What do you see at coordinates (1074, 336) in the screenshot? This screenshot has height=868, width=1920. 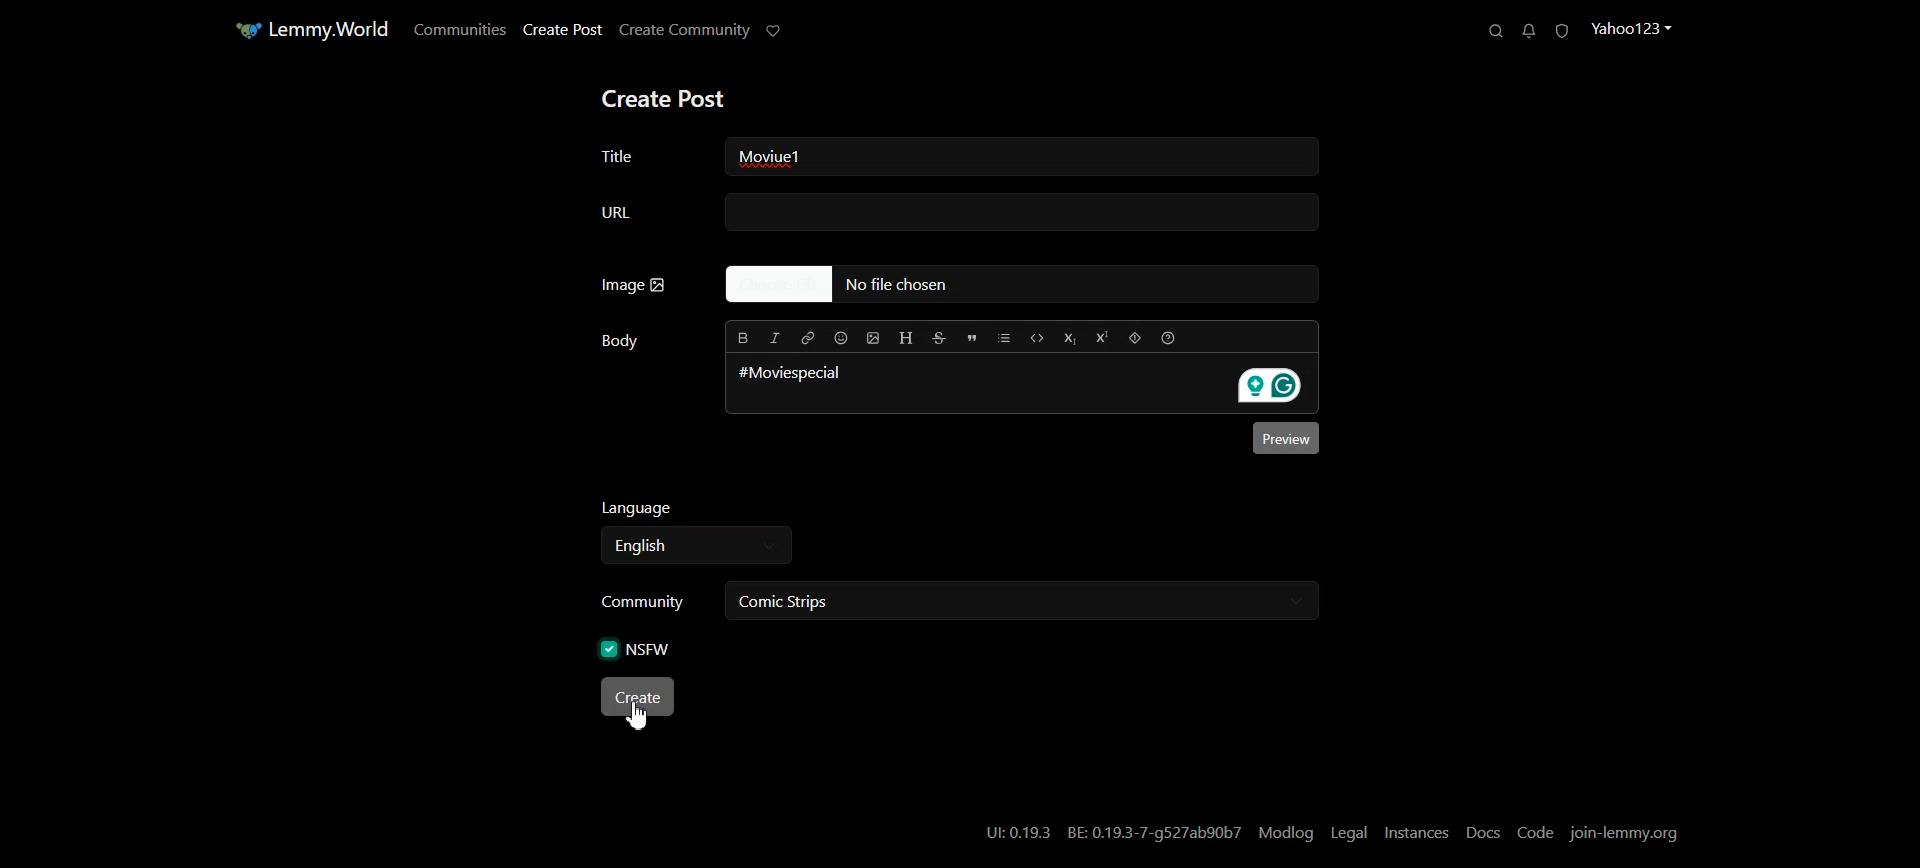 I see `Subscript` at bounding box center [1074, 336].